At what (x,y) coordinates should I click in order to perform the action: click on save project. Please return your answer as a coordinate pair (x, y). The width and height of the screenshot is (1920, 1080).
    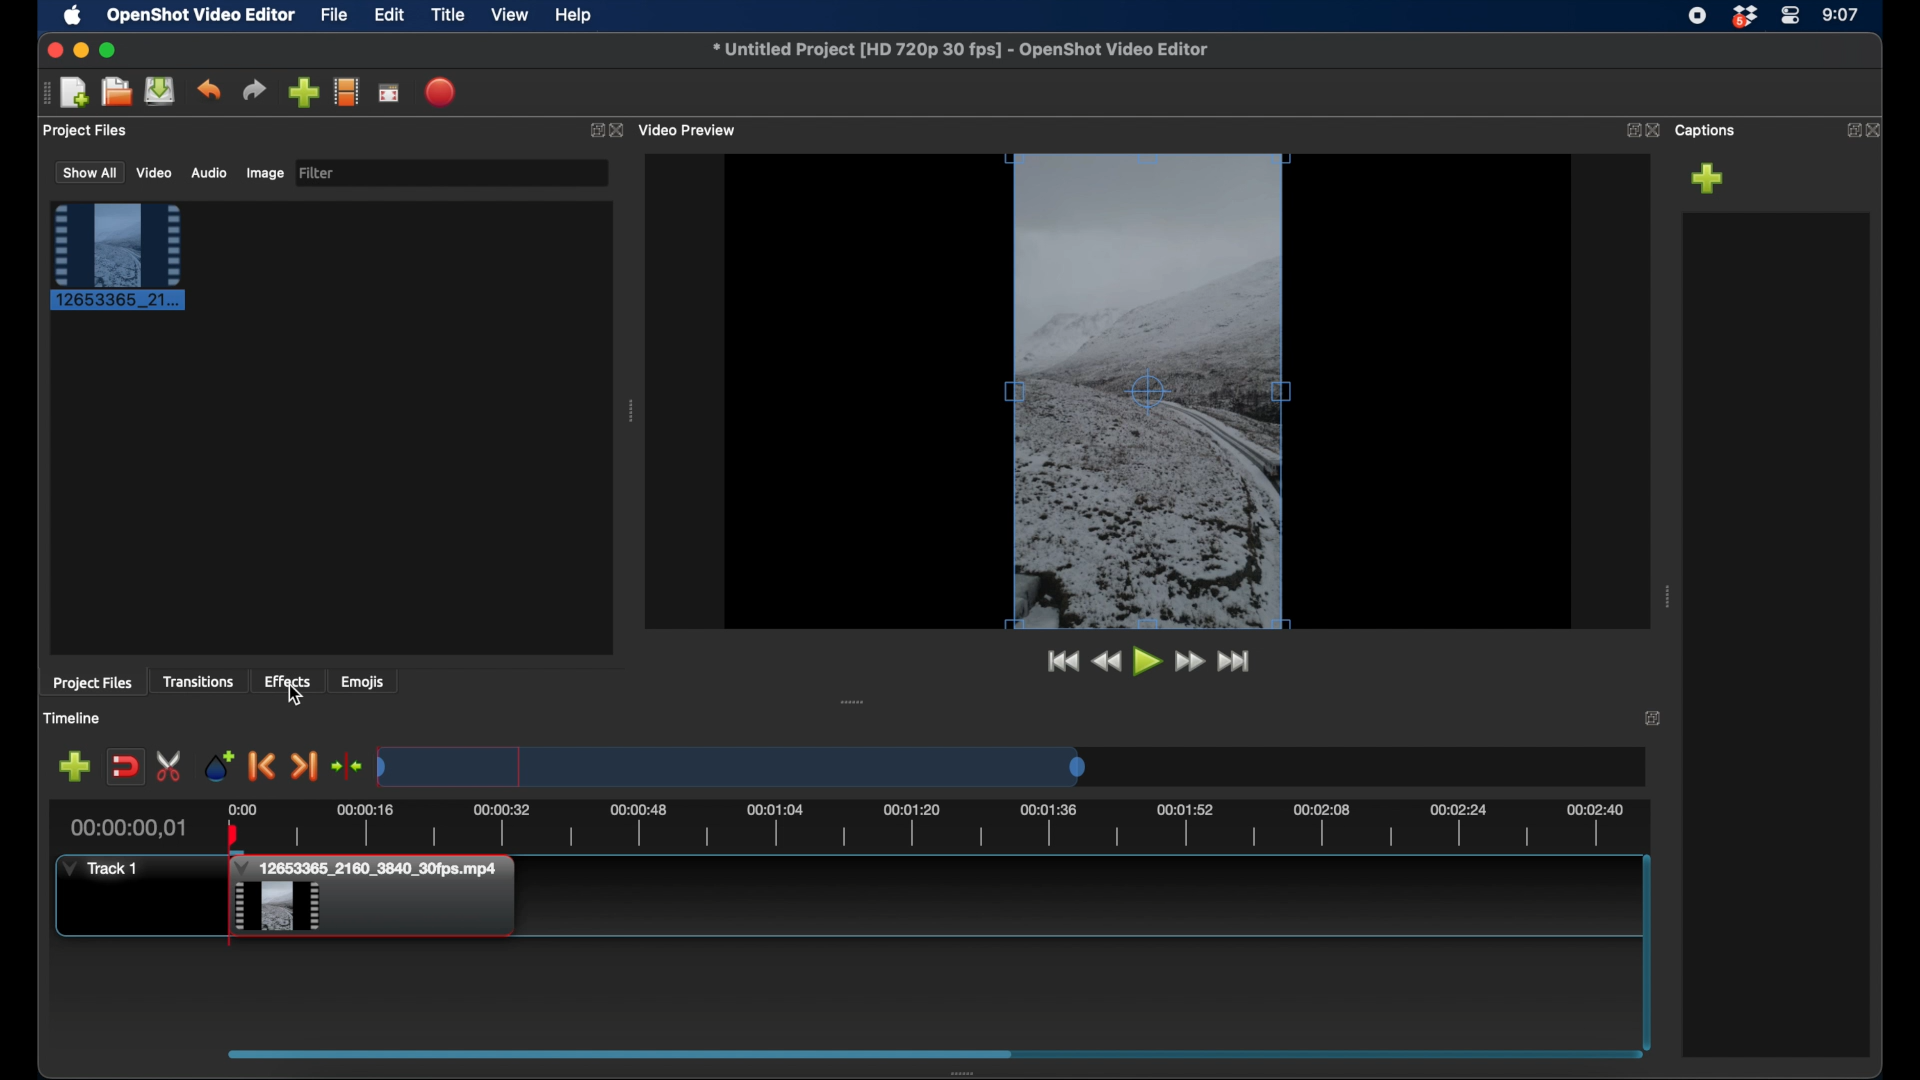
    Looking at the image, I should click on (161, 92).